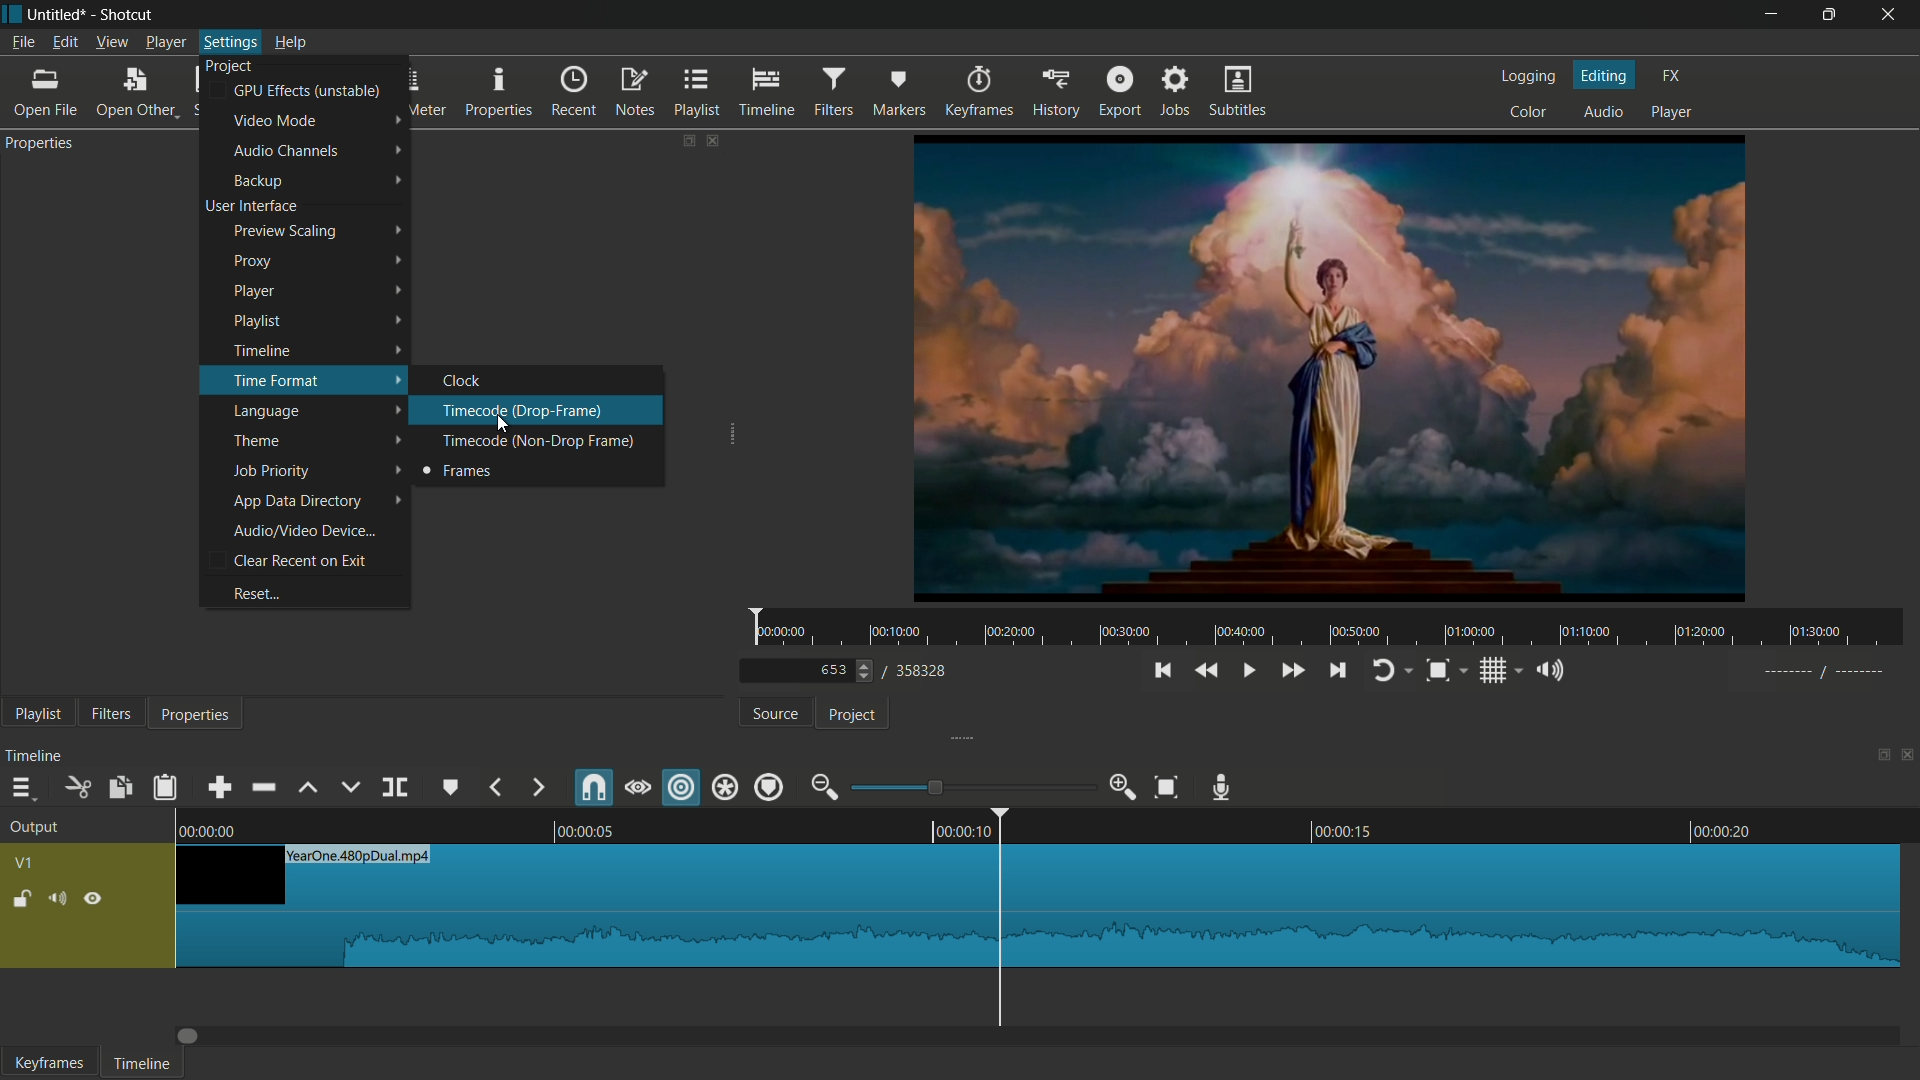 Image resolution: width=1920 pixels, height=1080 pixels. I want to click on file menu, so click(24, 42).